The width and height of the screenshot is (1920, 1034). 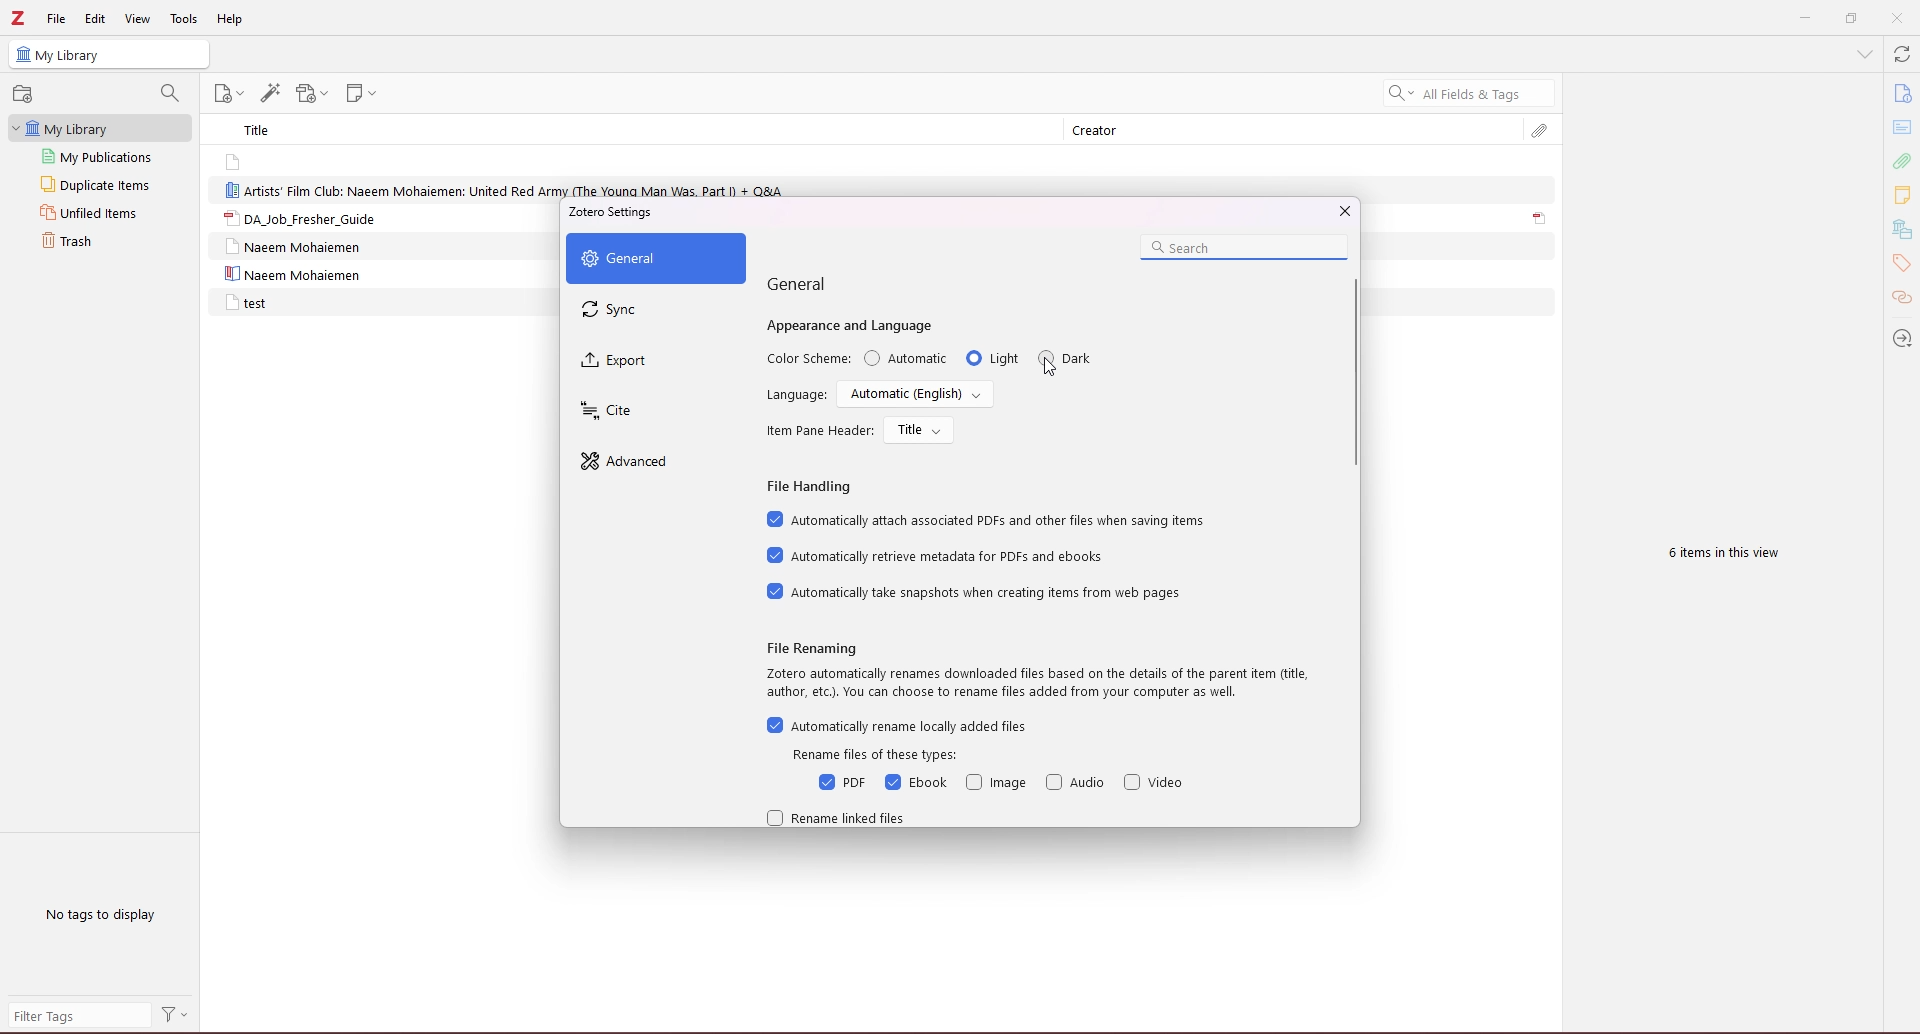 What do you see at coordinates (78, 1015) in the screenshot?
I see `filter tags` at bounding box center [78, 1015].